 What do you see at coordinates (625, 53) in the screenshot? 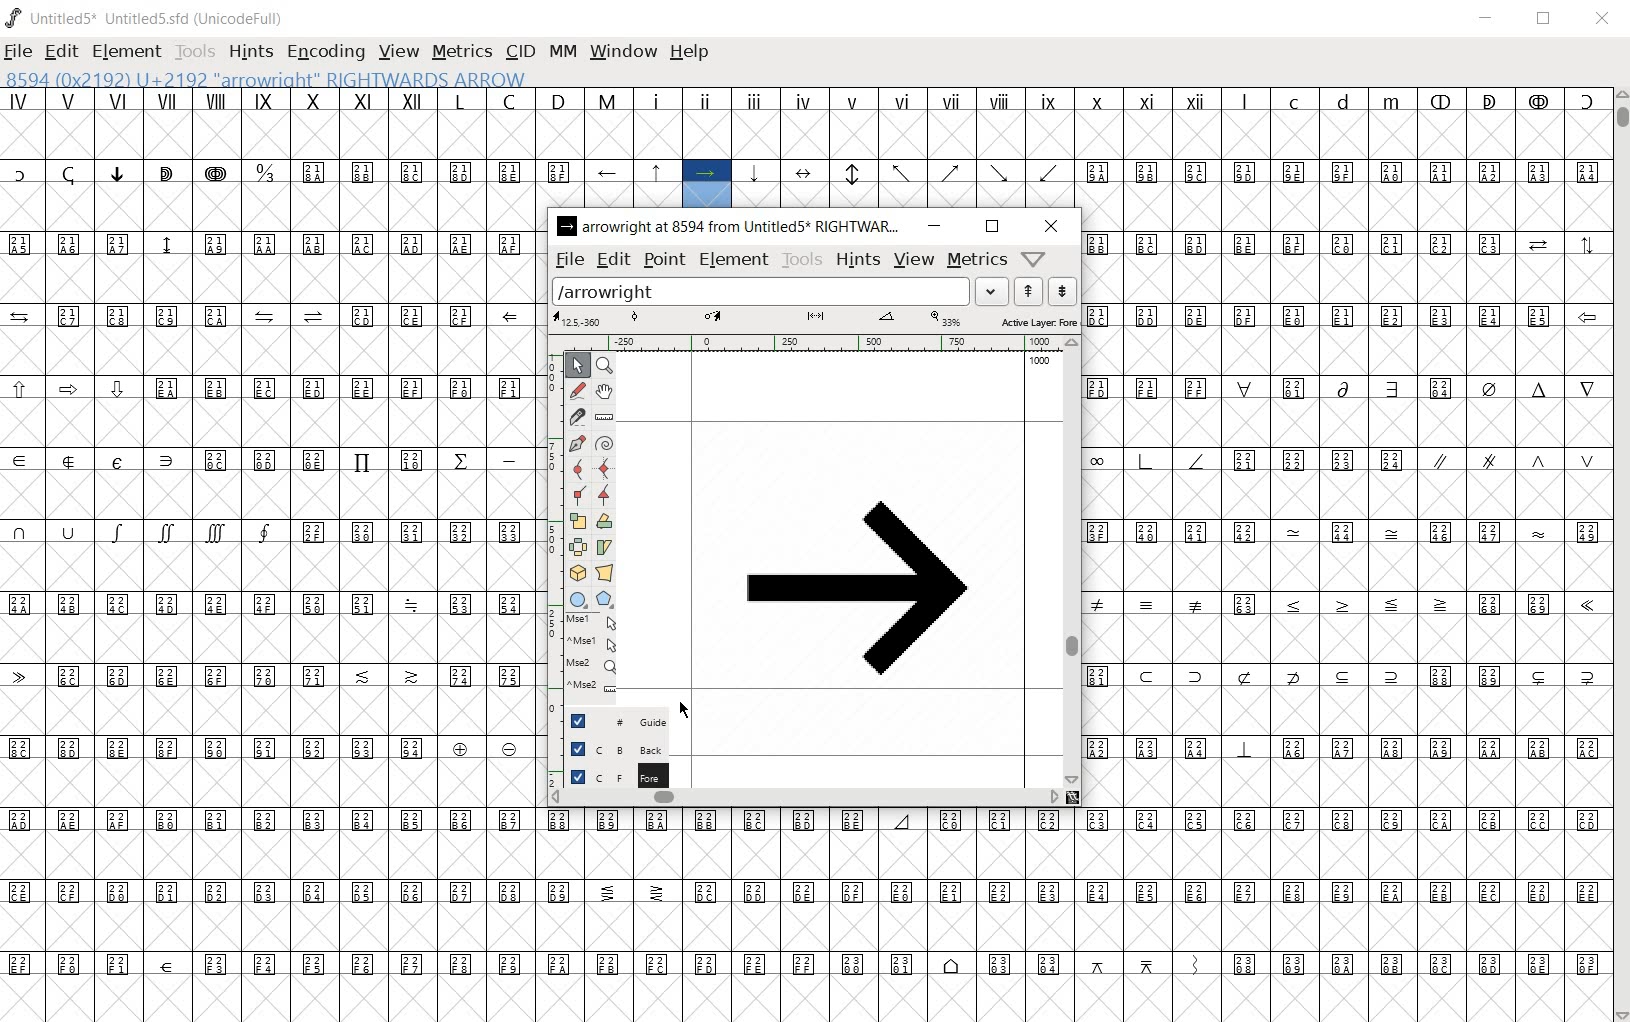
I see `WINDOW` at bounding box center [625, 53].